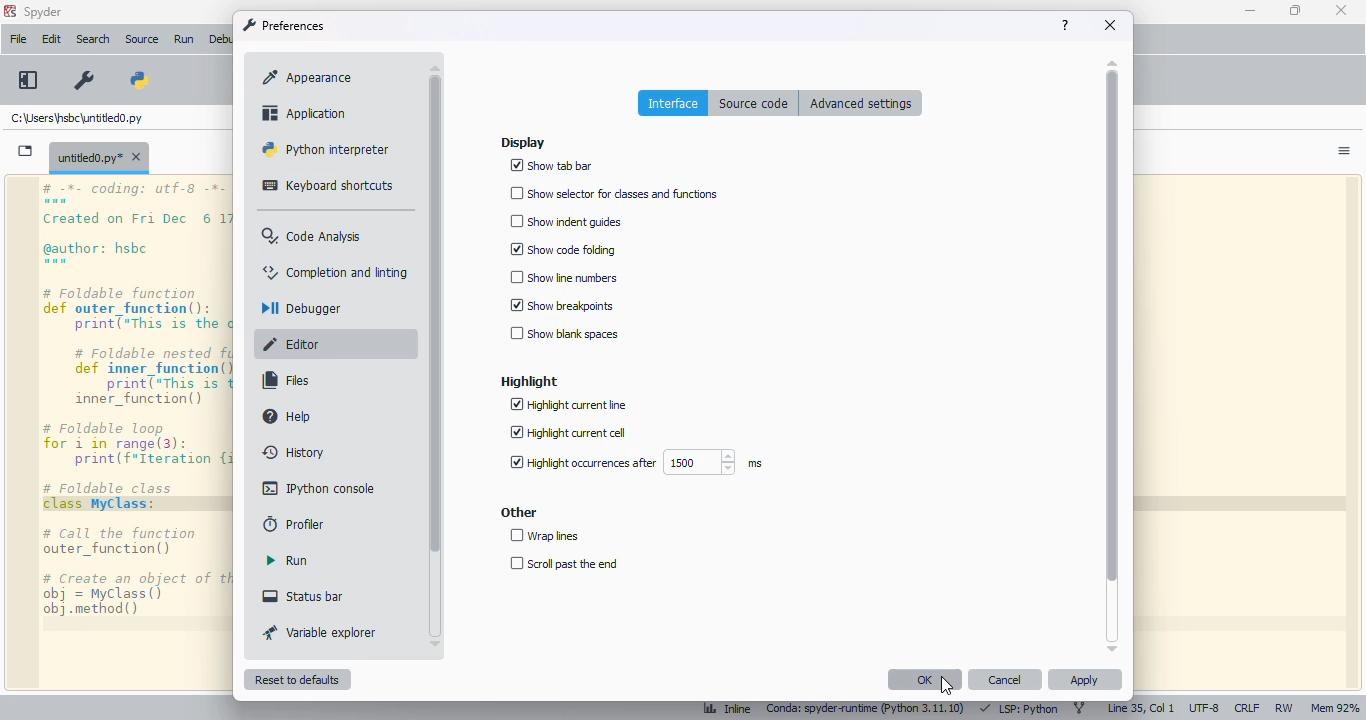  What do you see at coordinates (546, 535) in the screenshot?
I see `wrap lines` at bounding box center [546, 535].